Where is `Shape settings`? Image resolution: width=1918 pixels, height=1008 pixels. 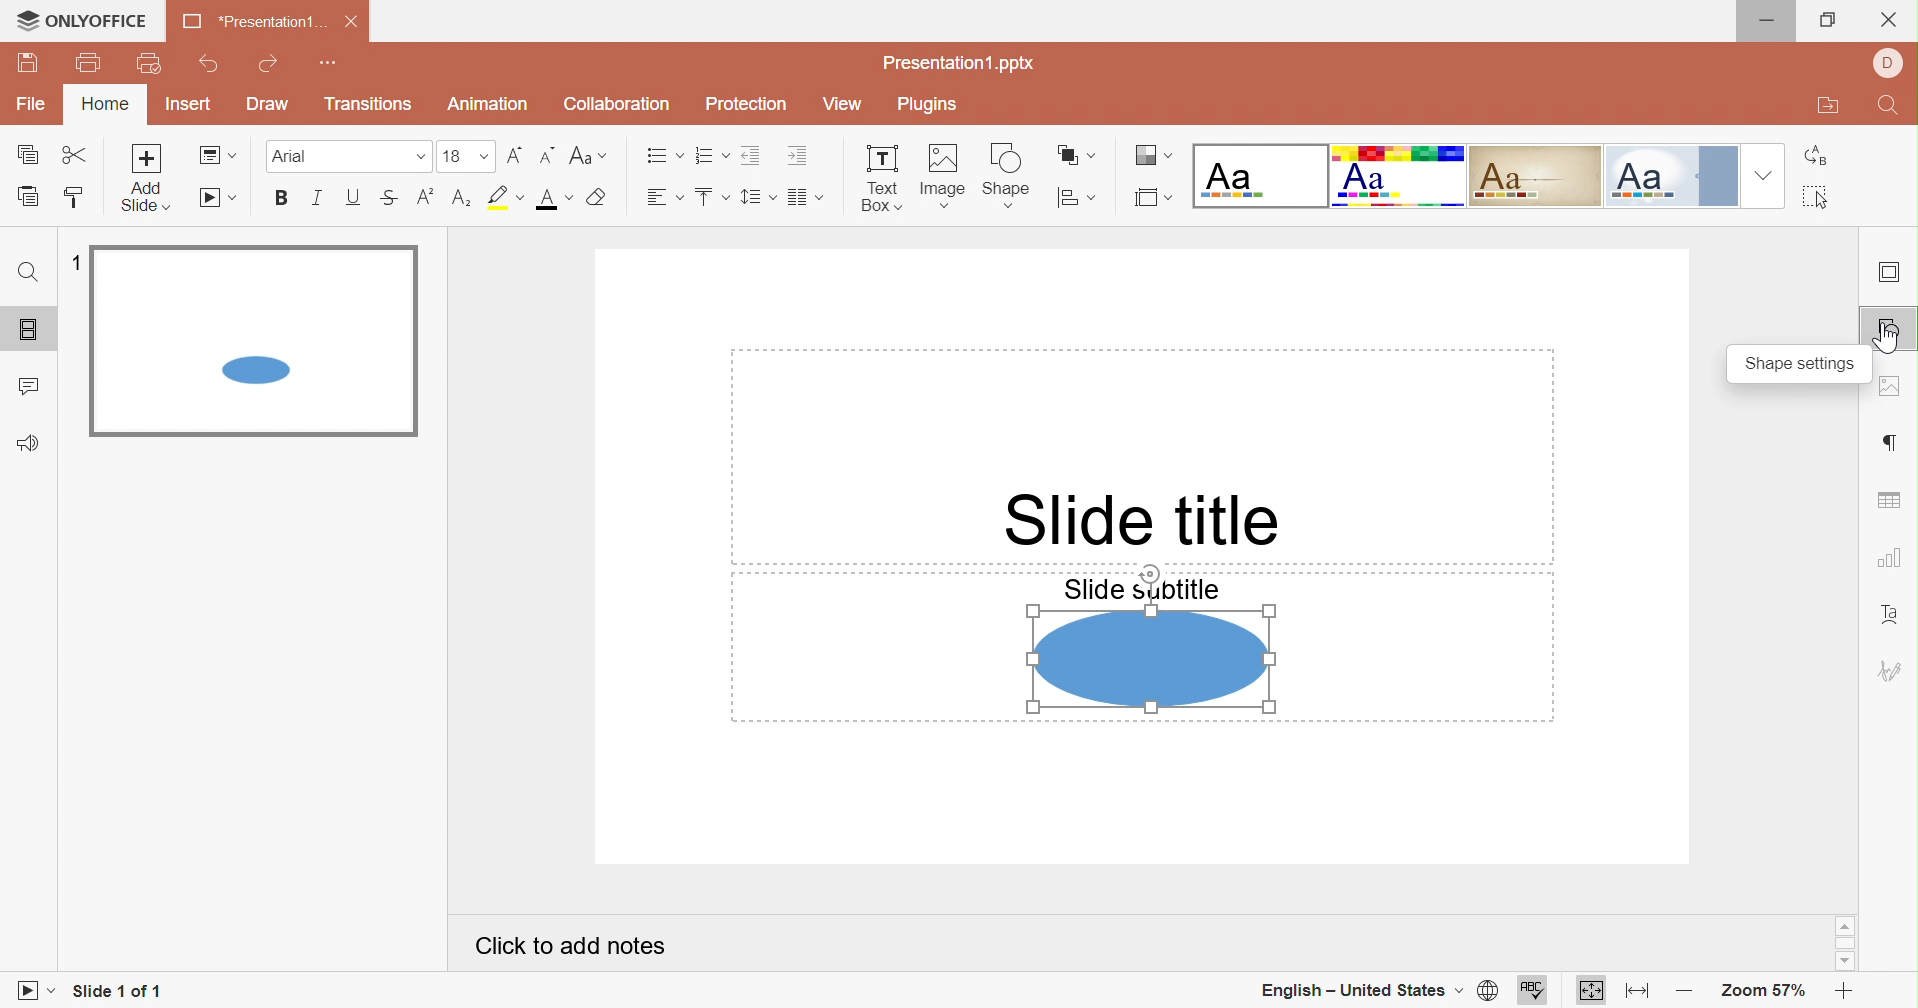
Shape settings is located at coordinates (1803, 365).